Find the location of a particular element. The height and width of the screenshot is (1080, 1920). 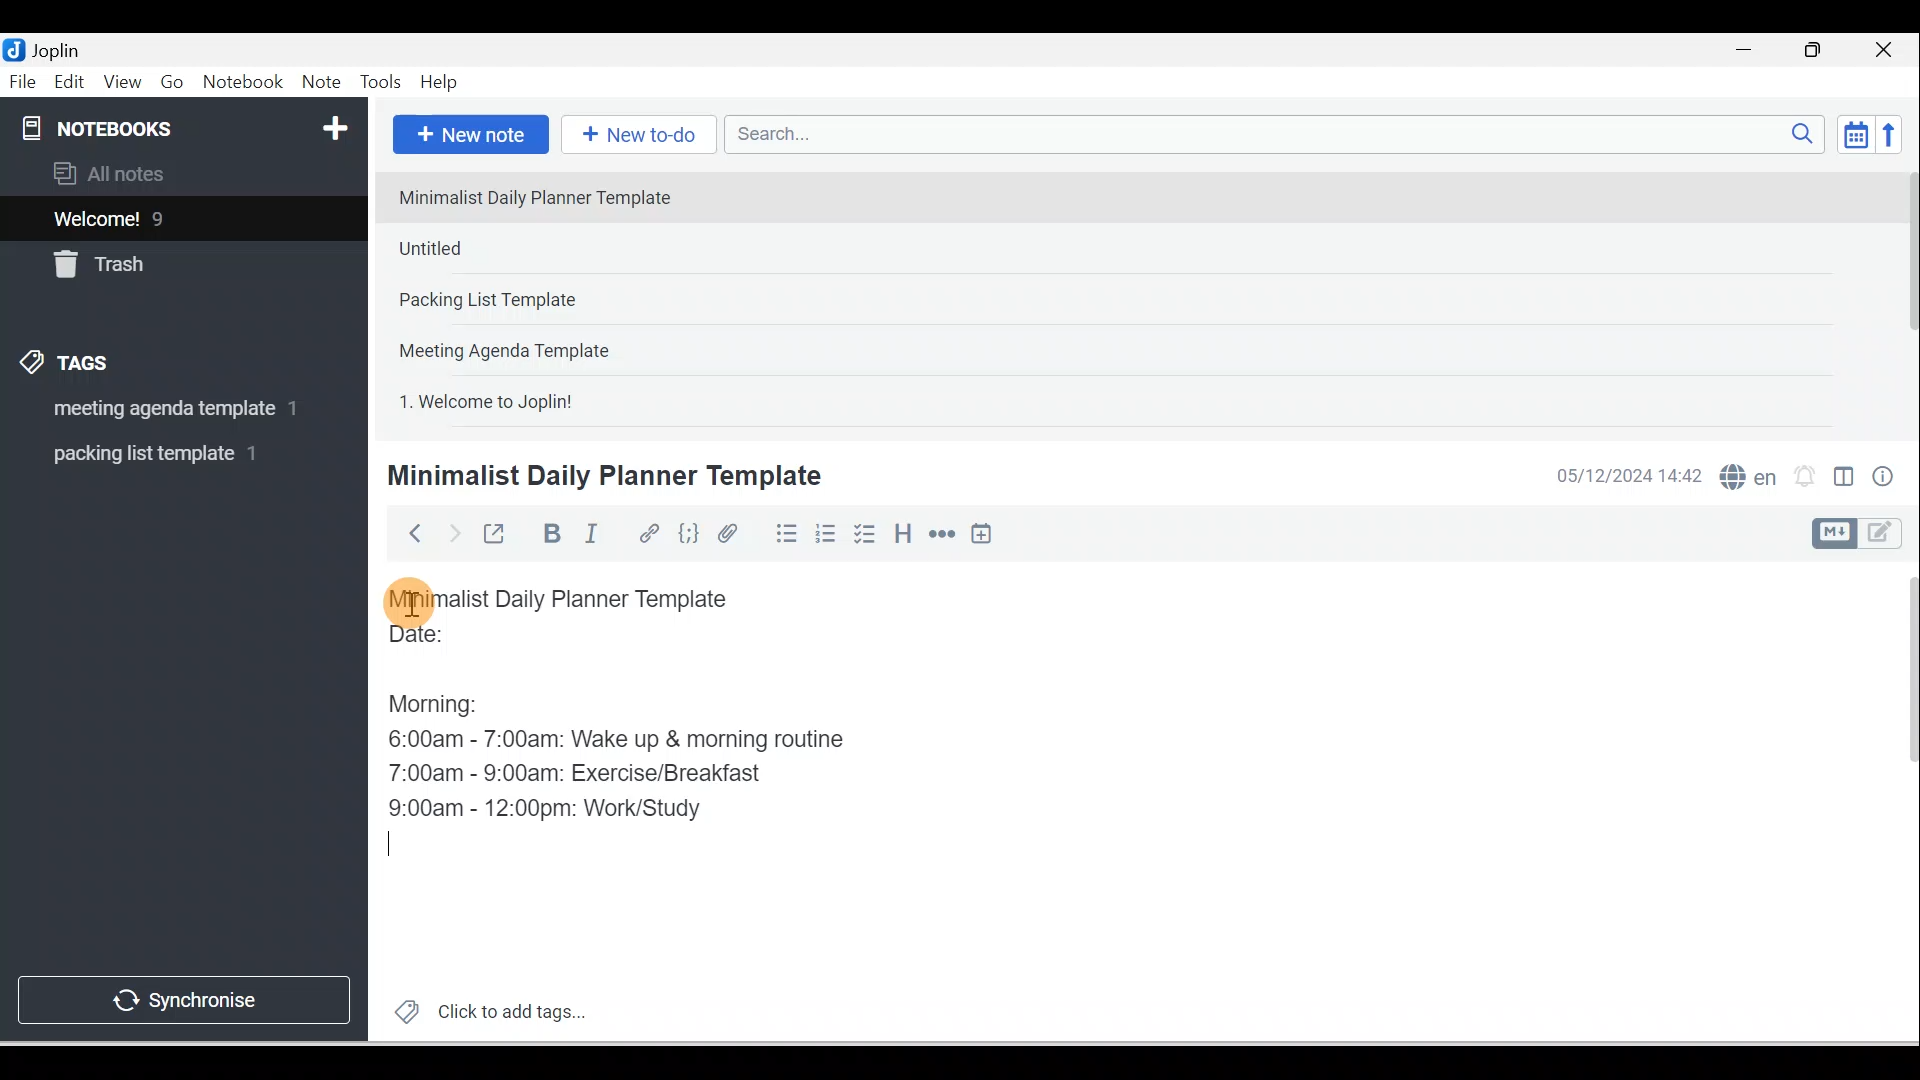

Notebook is located at coordinates (242, 83).